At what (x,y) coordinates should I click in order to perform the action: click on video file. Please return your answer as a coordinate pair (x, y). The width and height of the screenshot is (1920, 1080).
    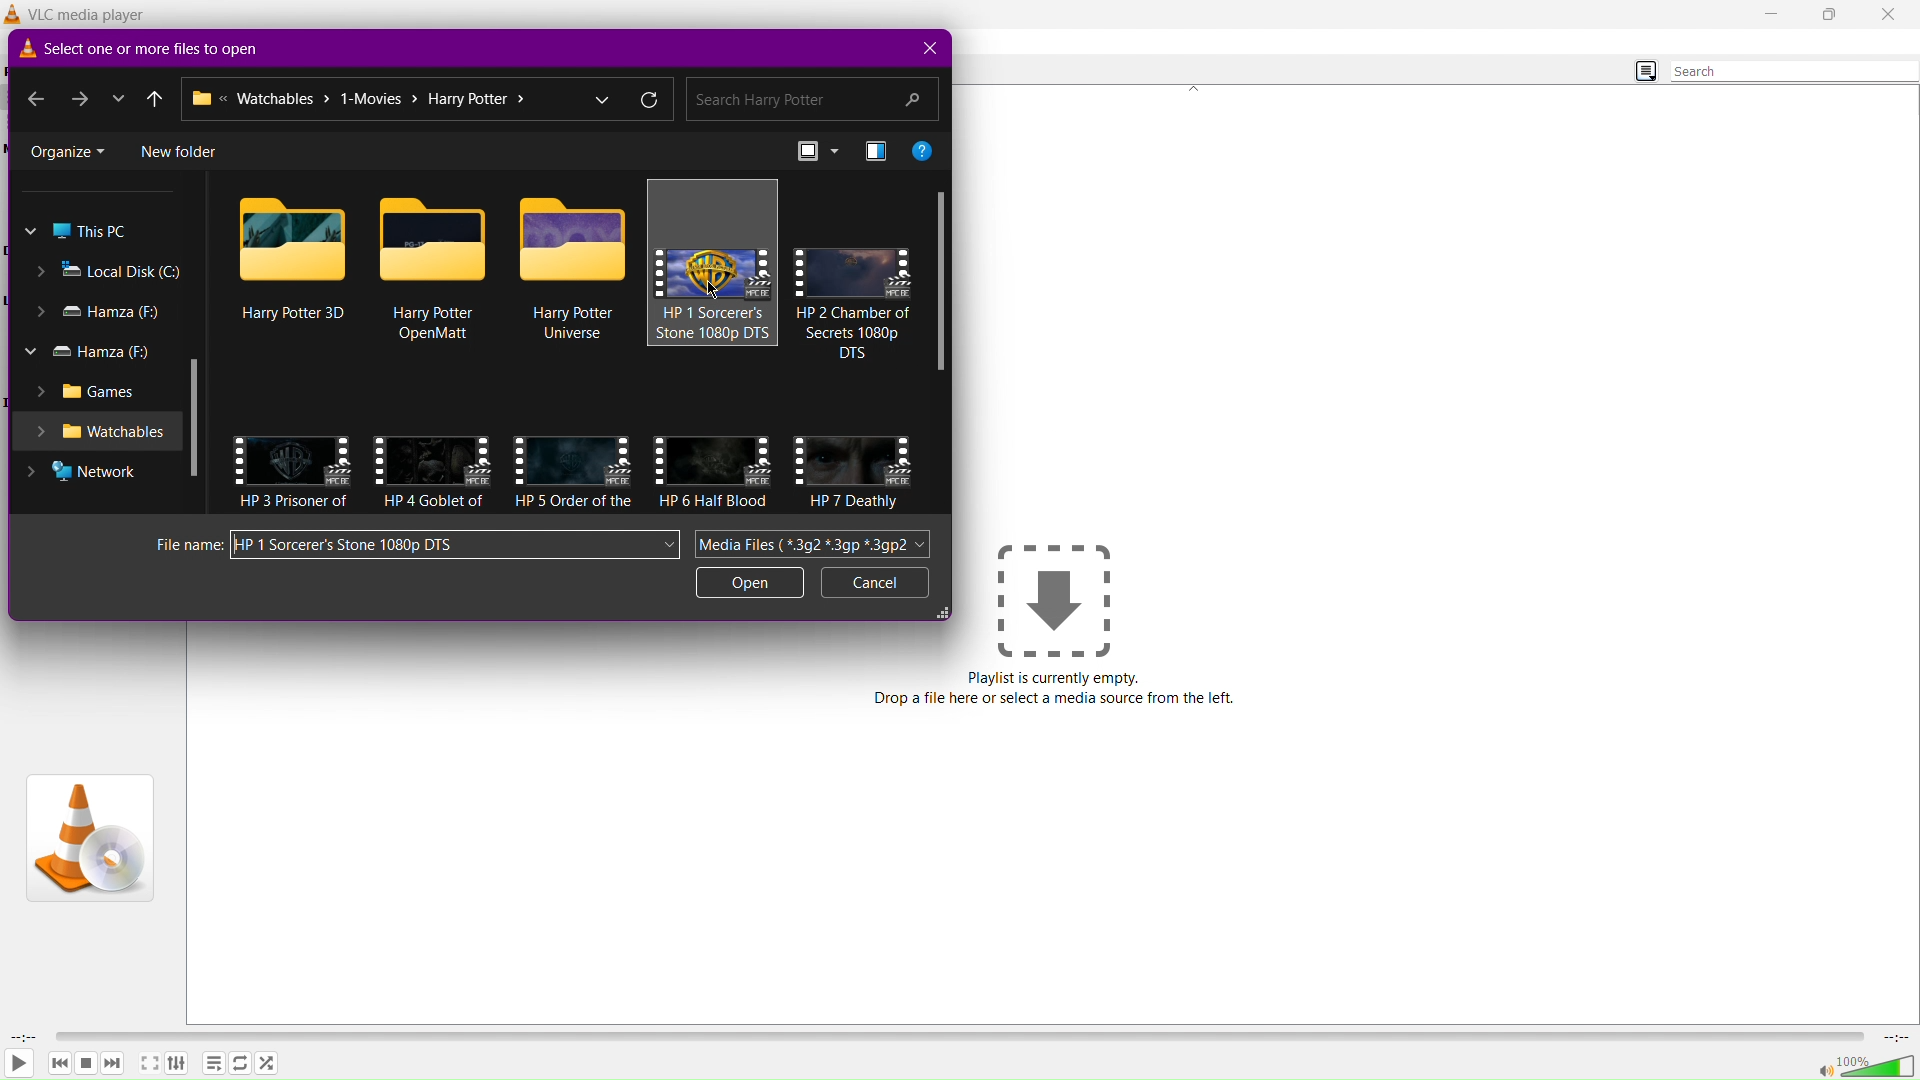
    Looking at the image, I should click on (855, 461).